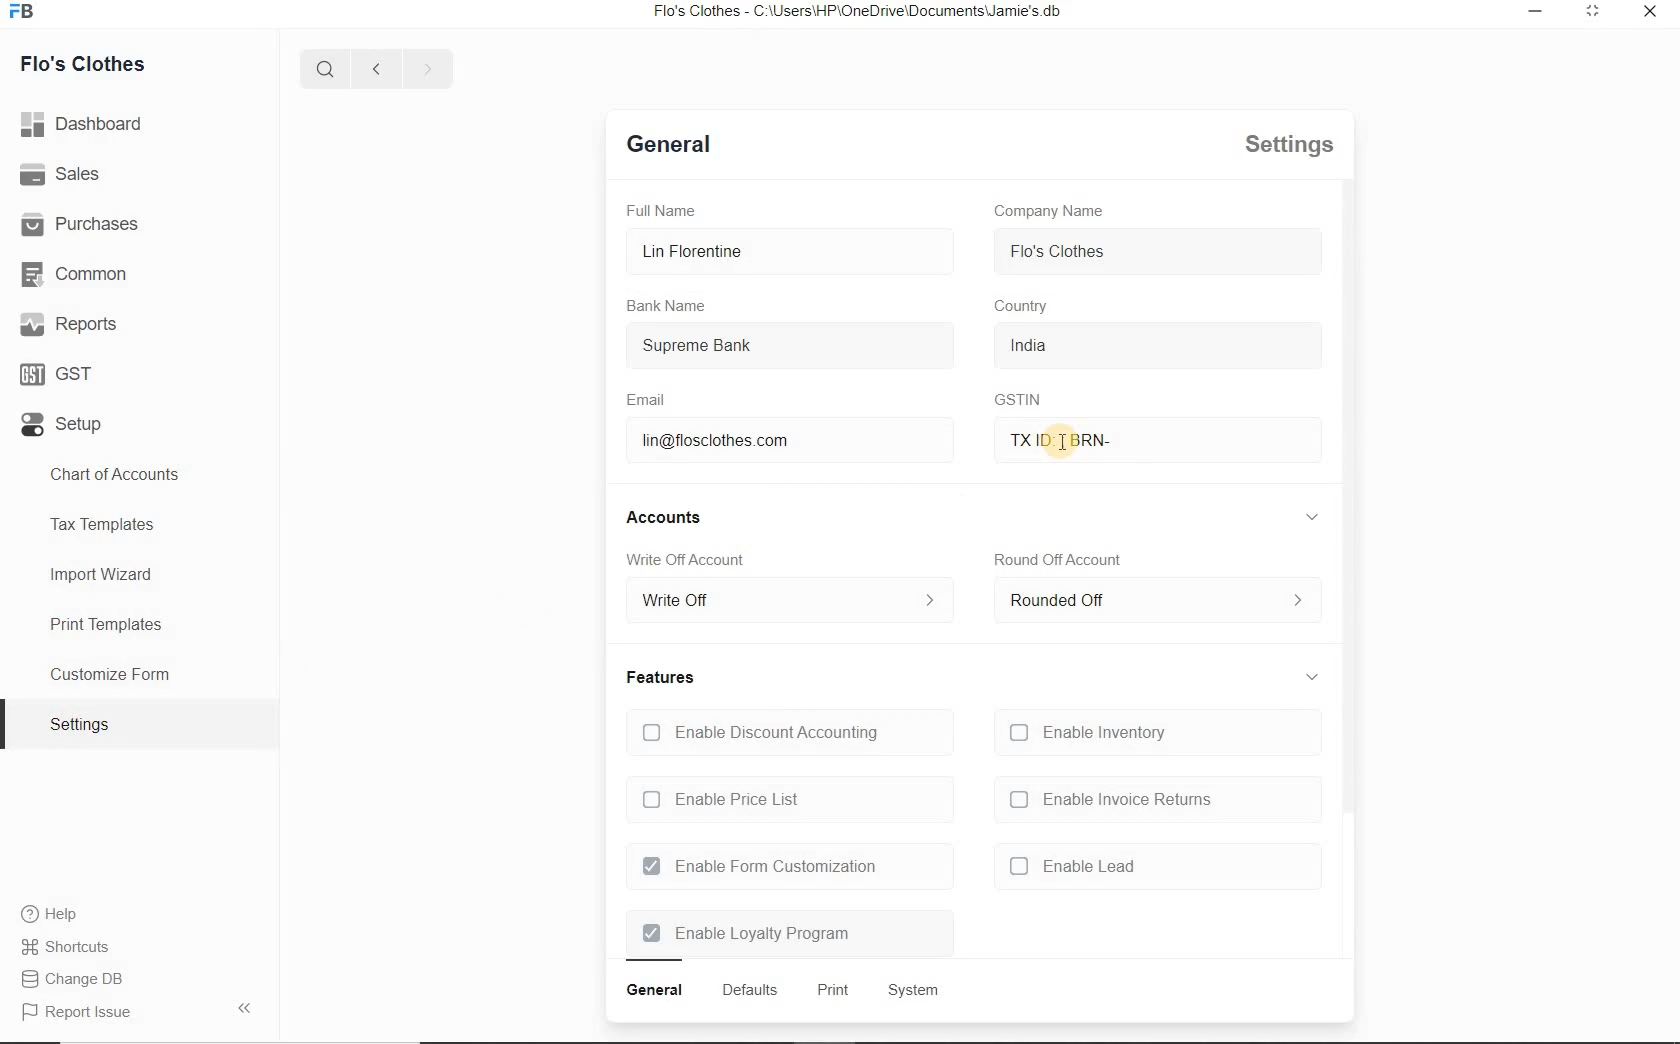  Describe the element at coordinates (90, 225) in the screenshot. I see `Purchases` at that location.